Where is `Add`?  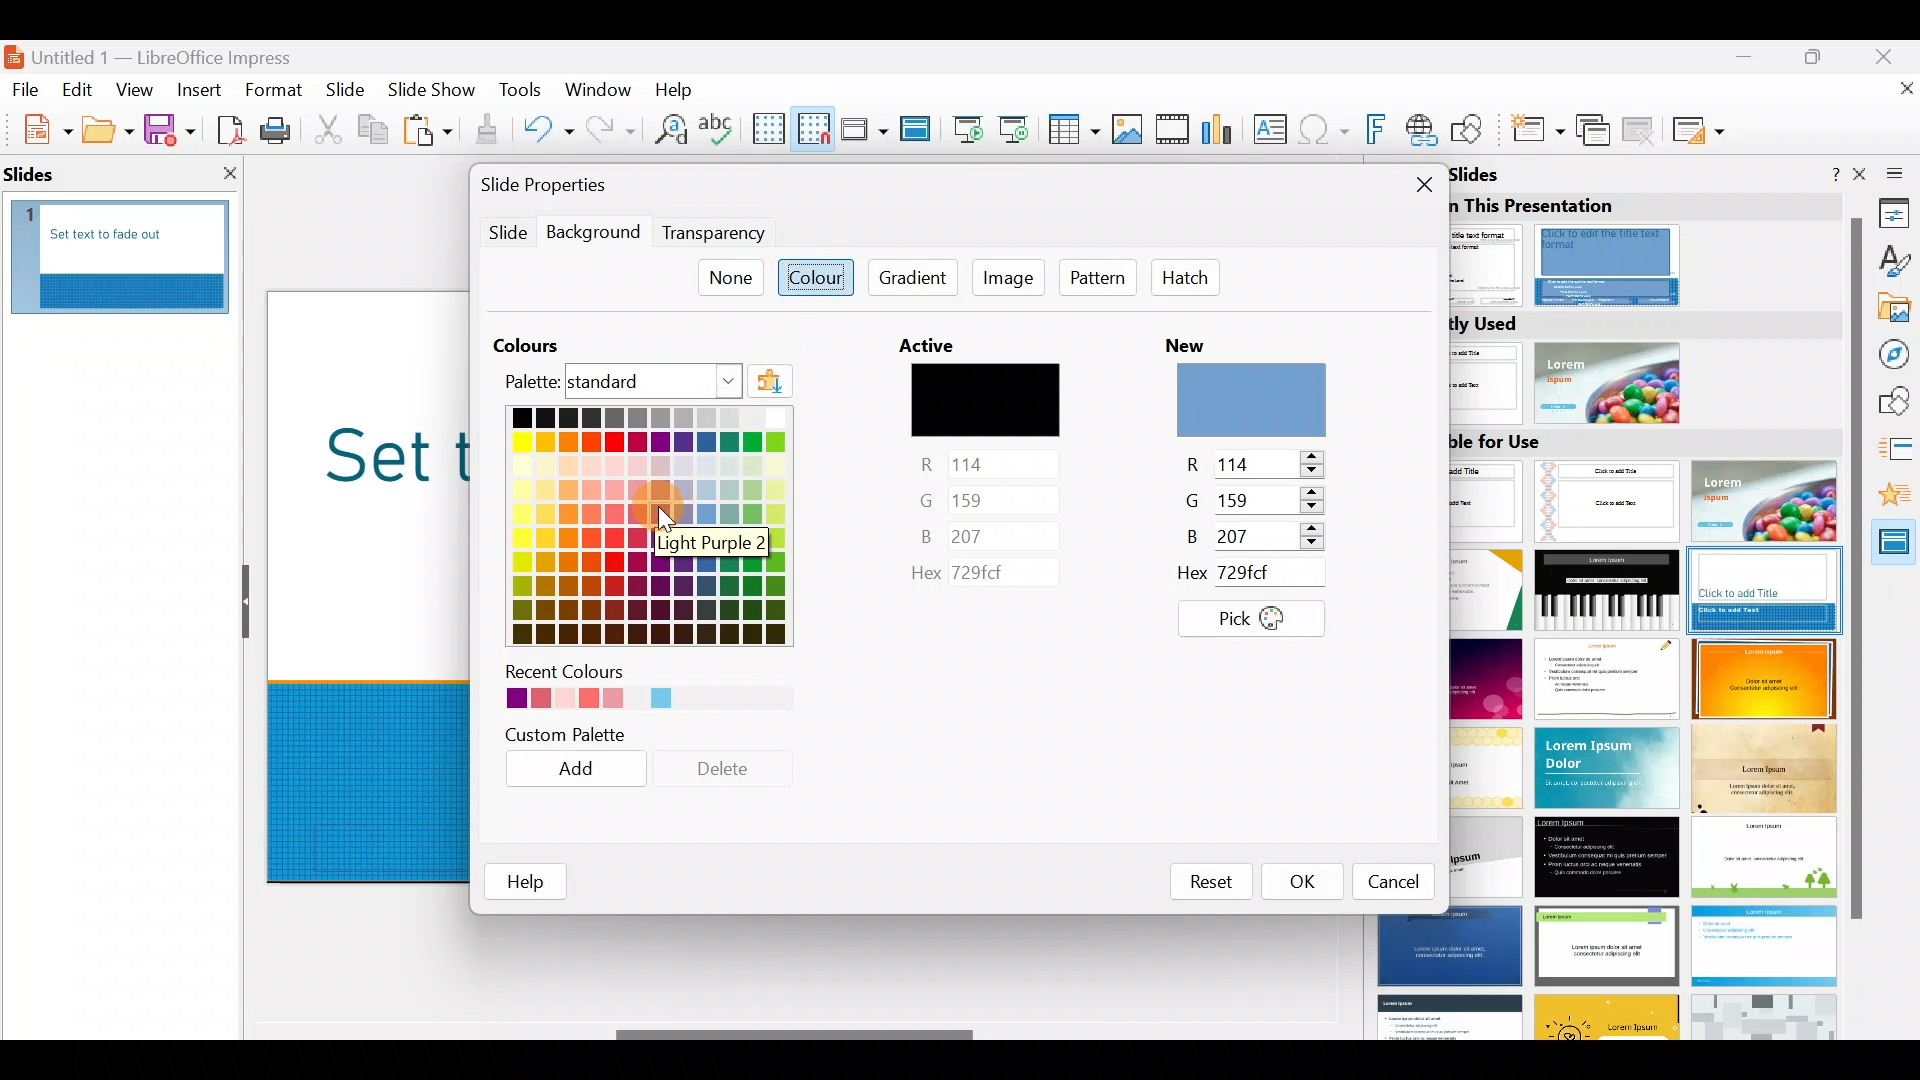 Add is located at coordinates (586, 775).